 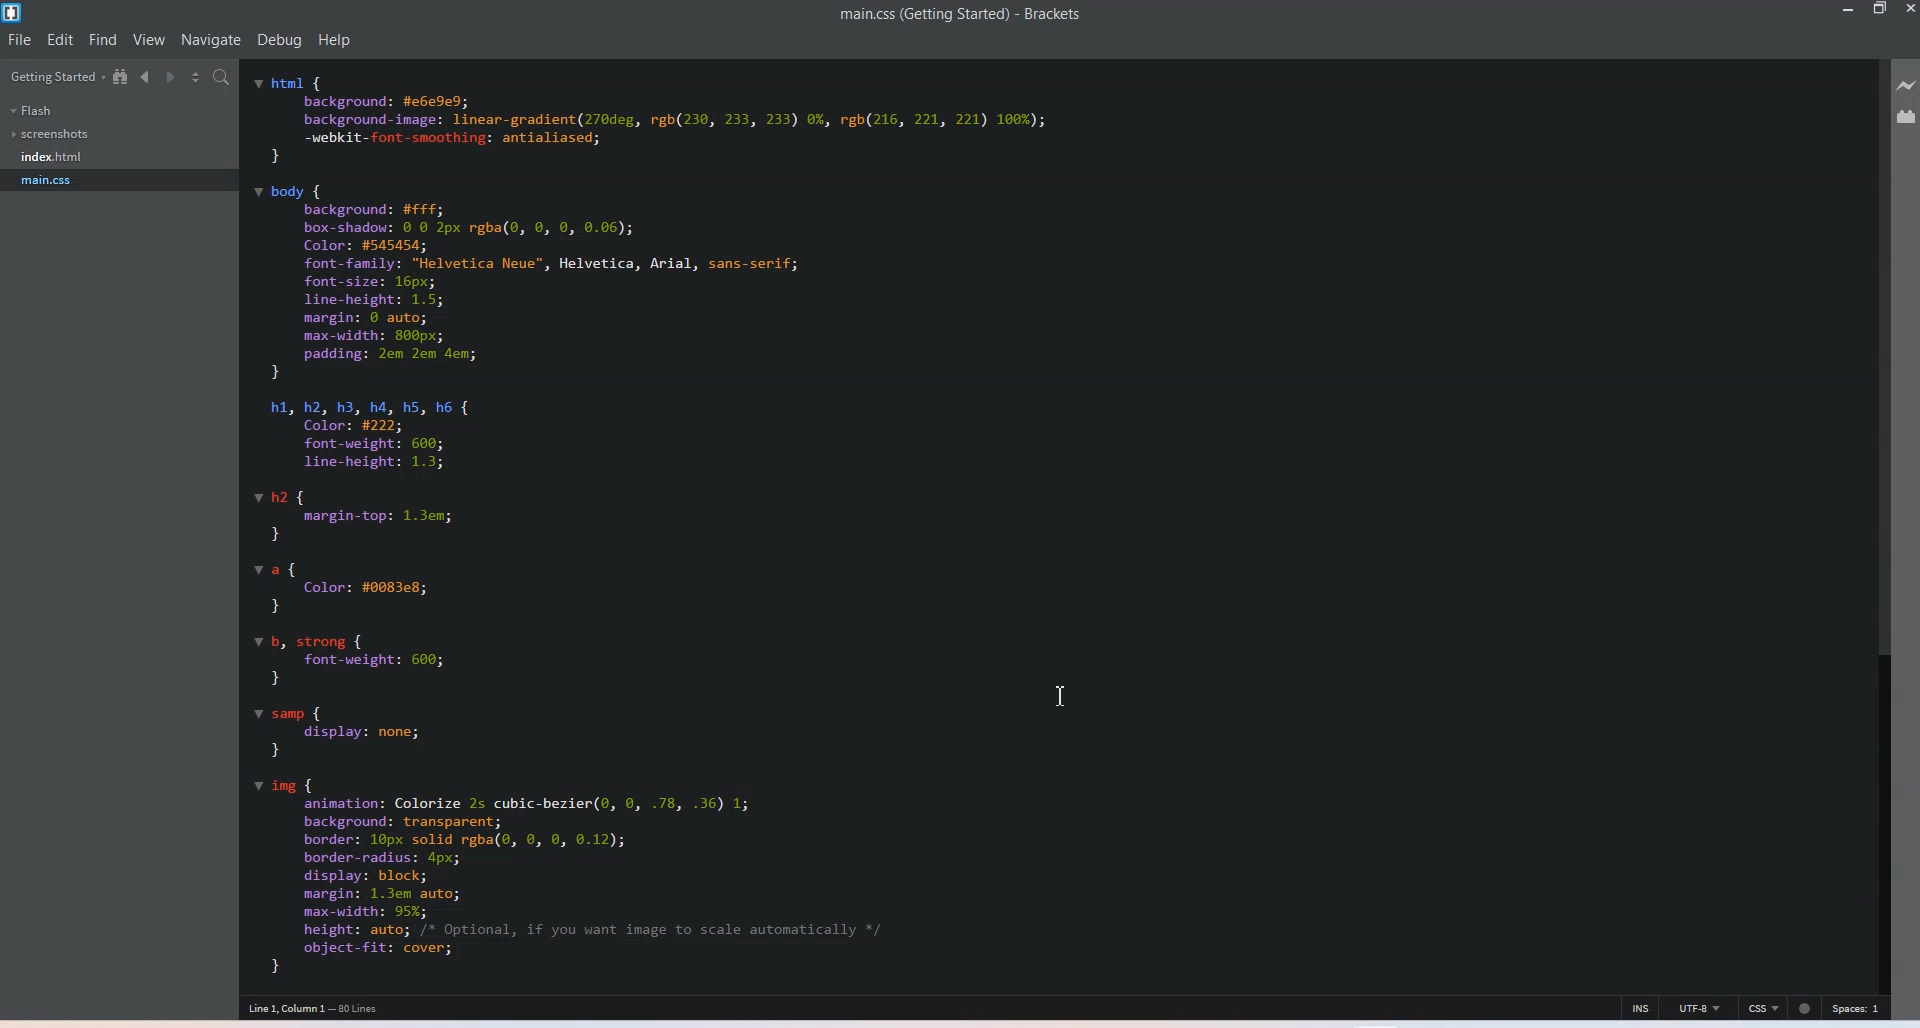 What do you see at coordinates (198, 77) in the screenshot?
I see `Split screen vertically and Horizontally` at bounding box center [198, 77].